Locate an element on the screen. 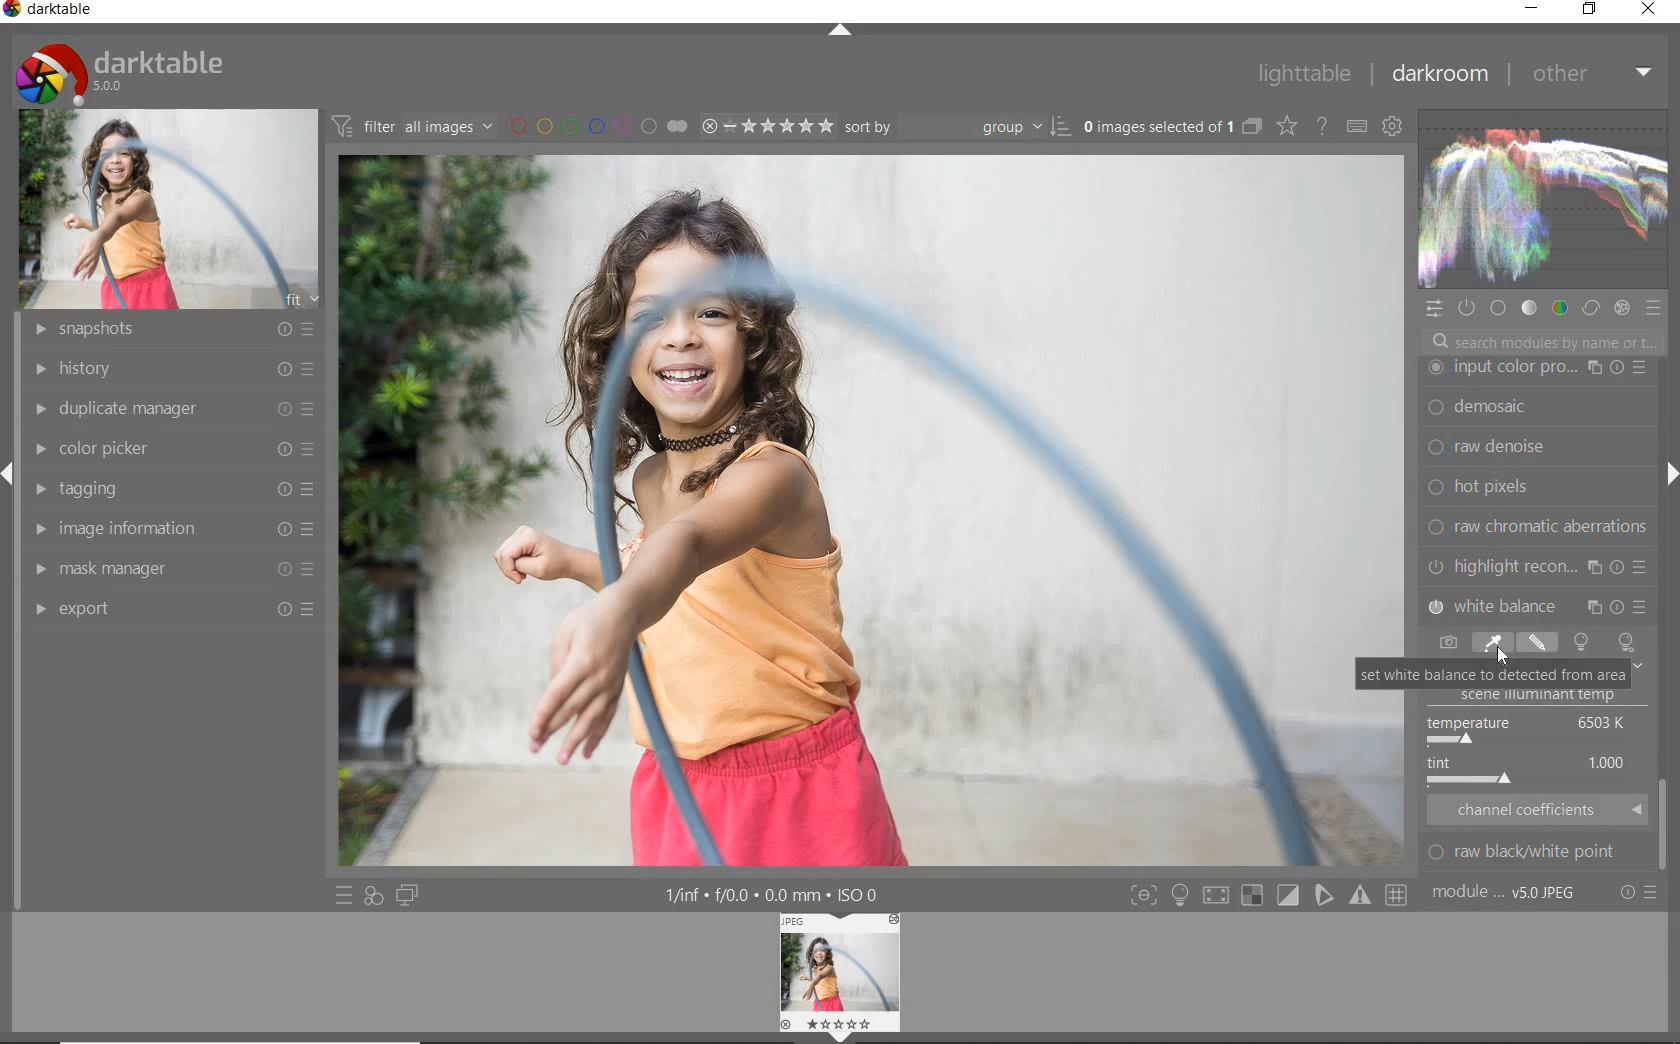 Image resolution: width=1680 pixels, height=1044 pixels. correct is located at coordinates (1590, 306).